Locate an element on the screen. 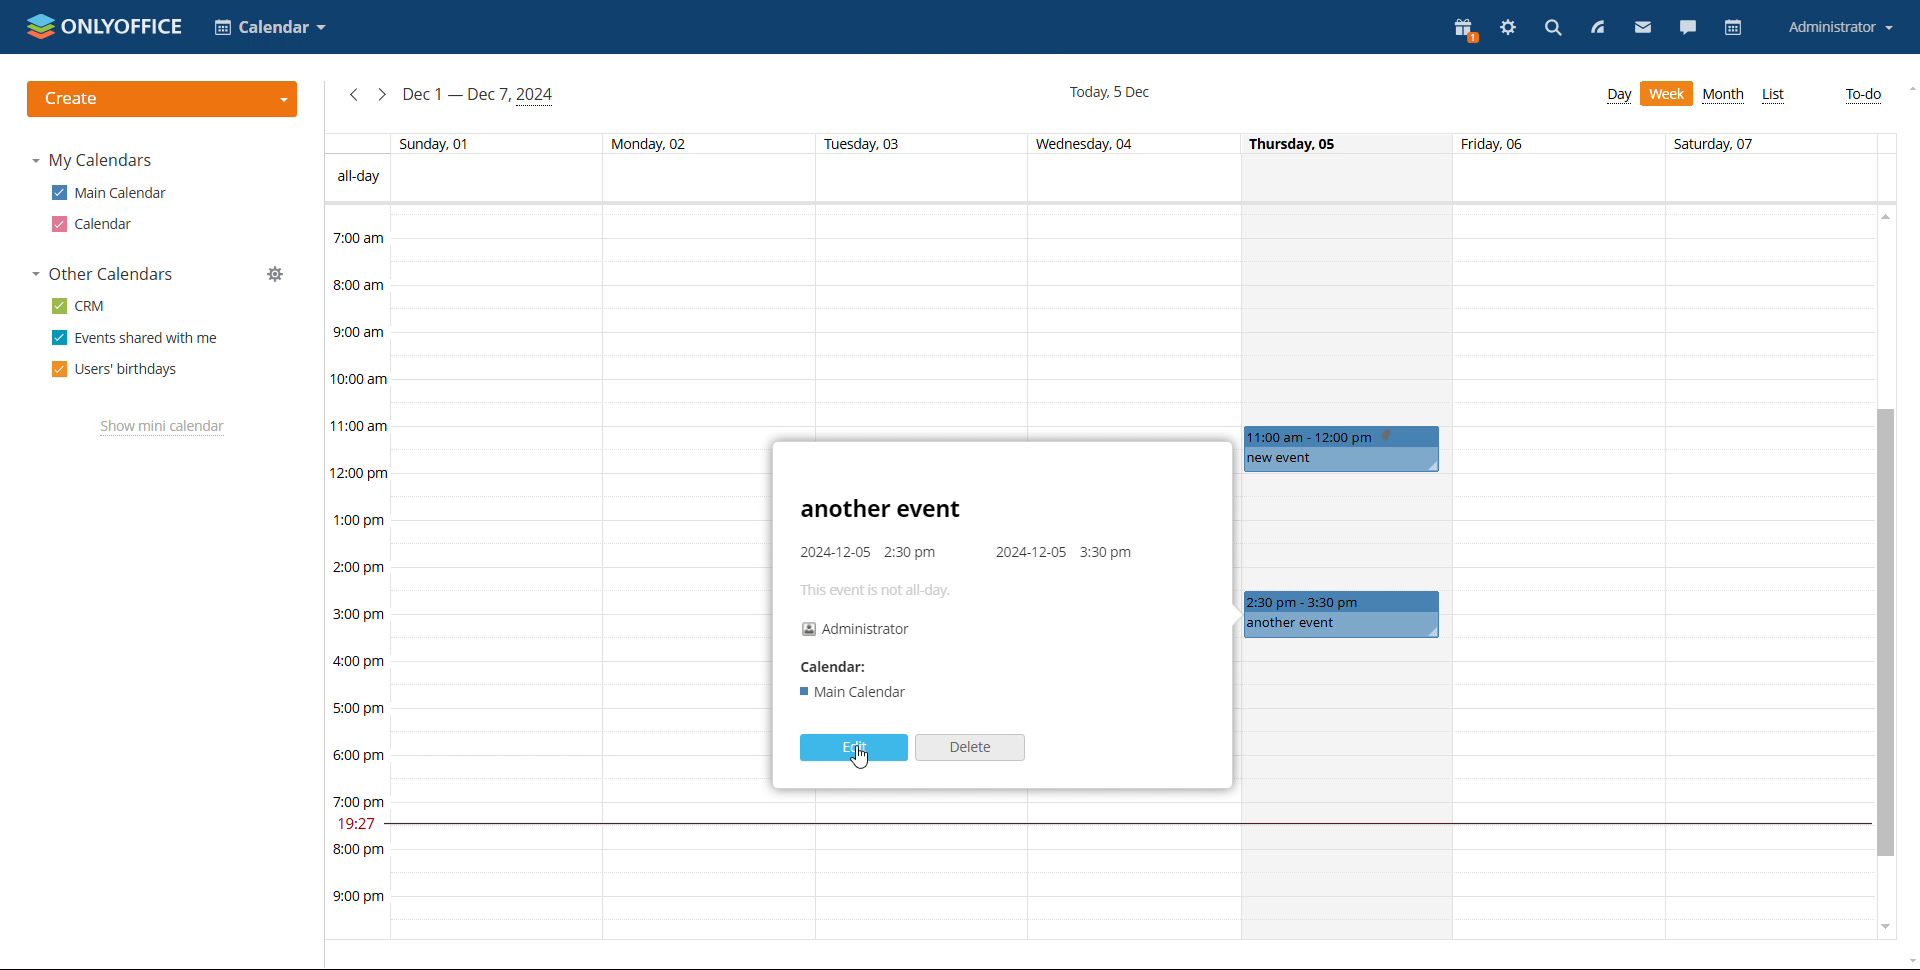 This screenshot has width=1920, height=970. new event is located at coordinates (1340, 460).